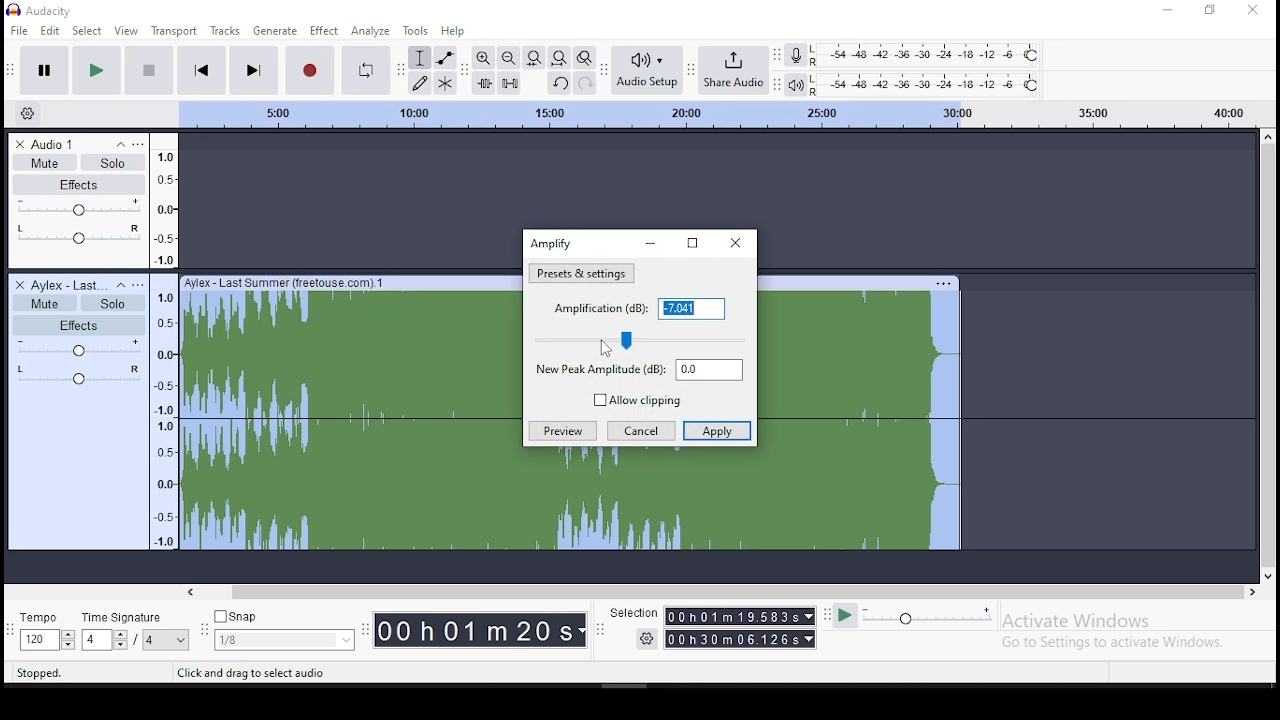  What do you see at coordinates (283, 285) in the screenshot?
I see `Ayfex - last summer` at bounding box center [283, 285].